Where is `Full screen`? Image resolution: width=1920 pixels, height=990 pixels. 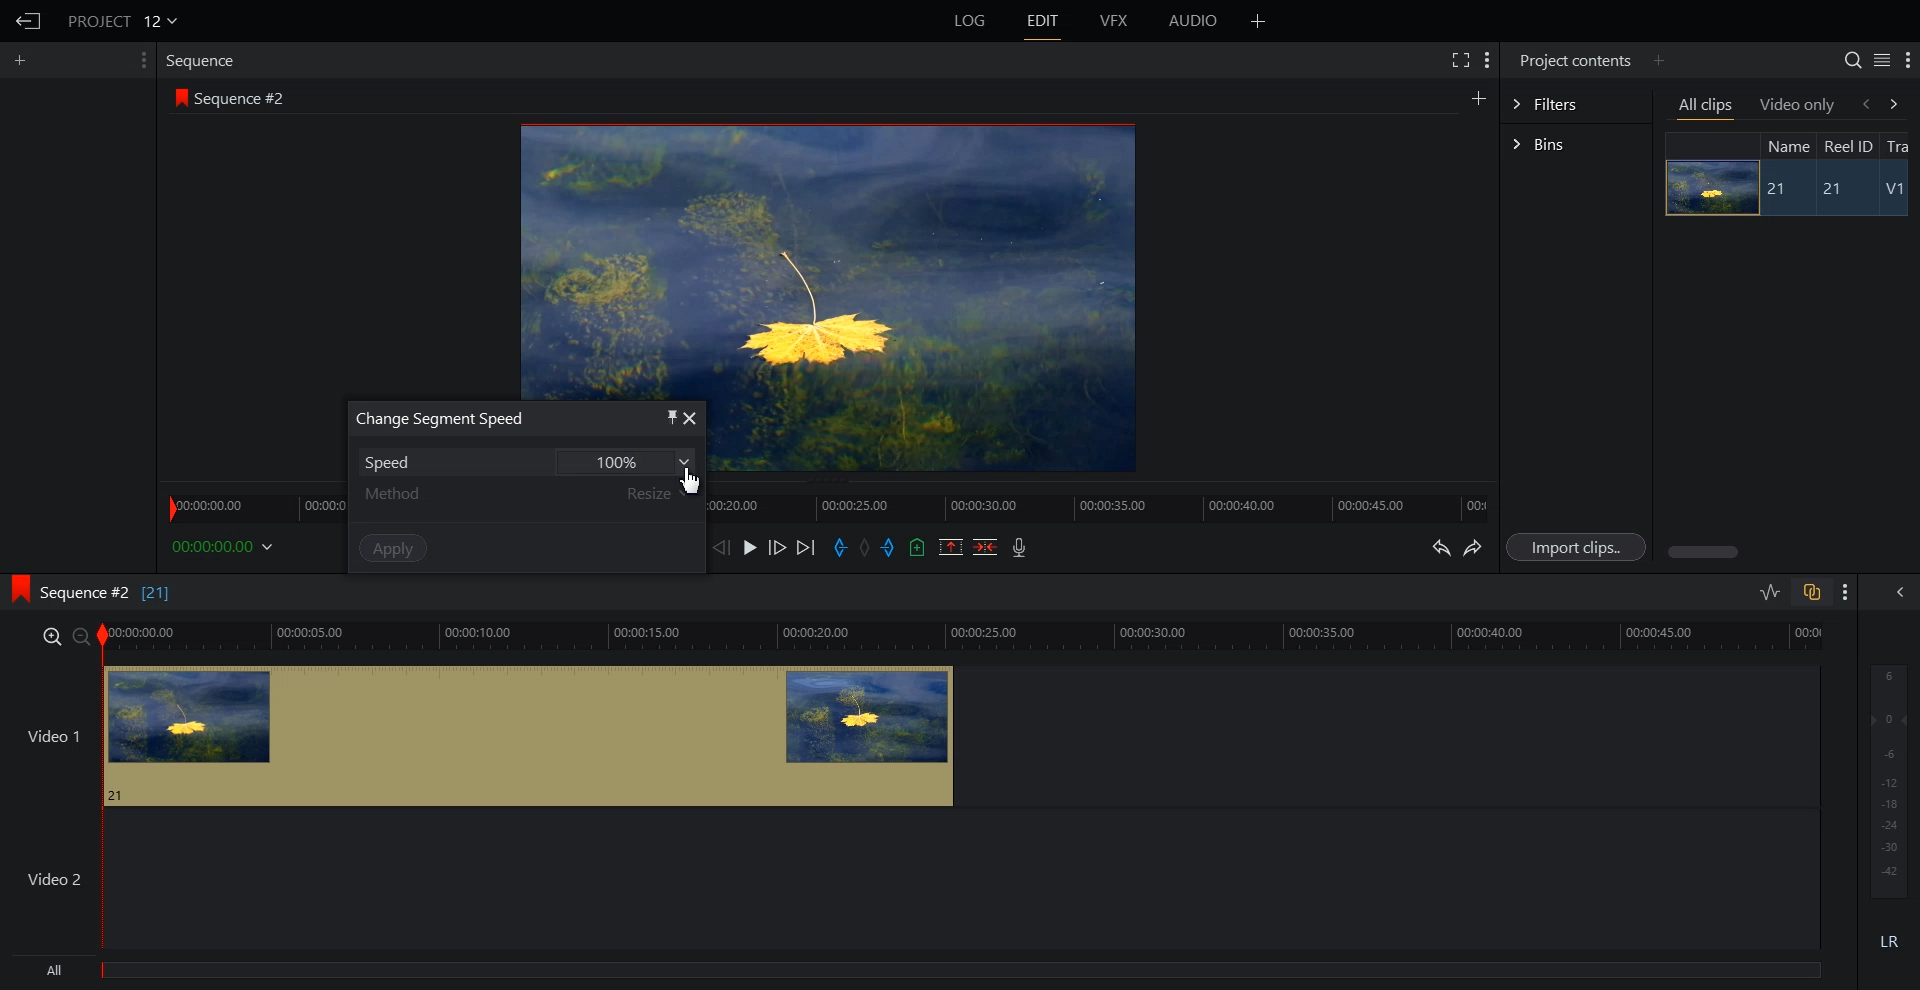
Full screen is located at coordinates (1459, 58).